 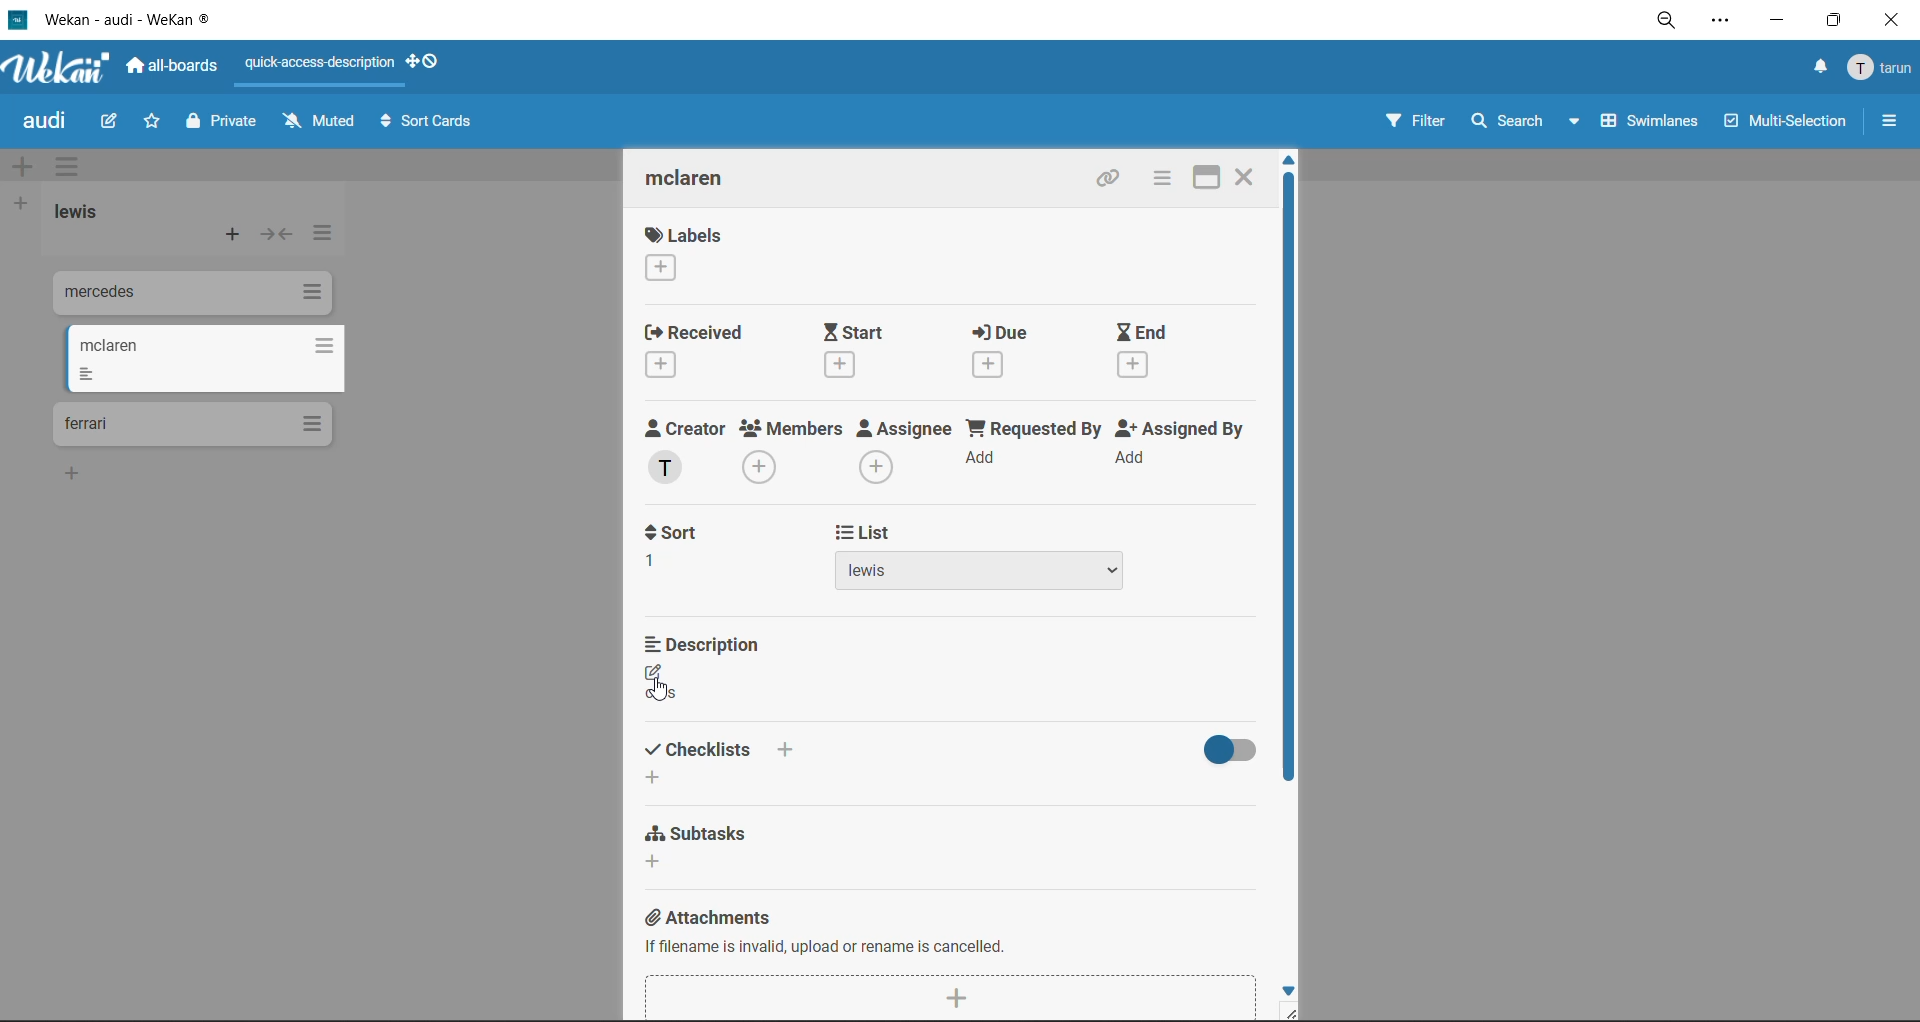 What do you see at coordinates (1211, 175) in the screenshot?
I see `maximize` at bounding box center [1211, 175].